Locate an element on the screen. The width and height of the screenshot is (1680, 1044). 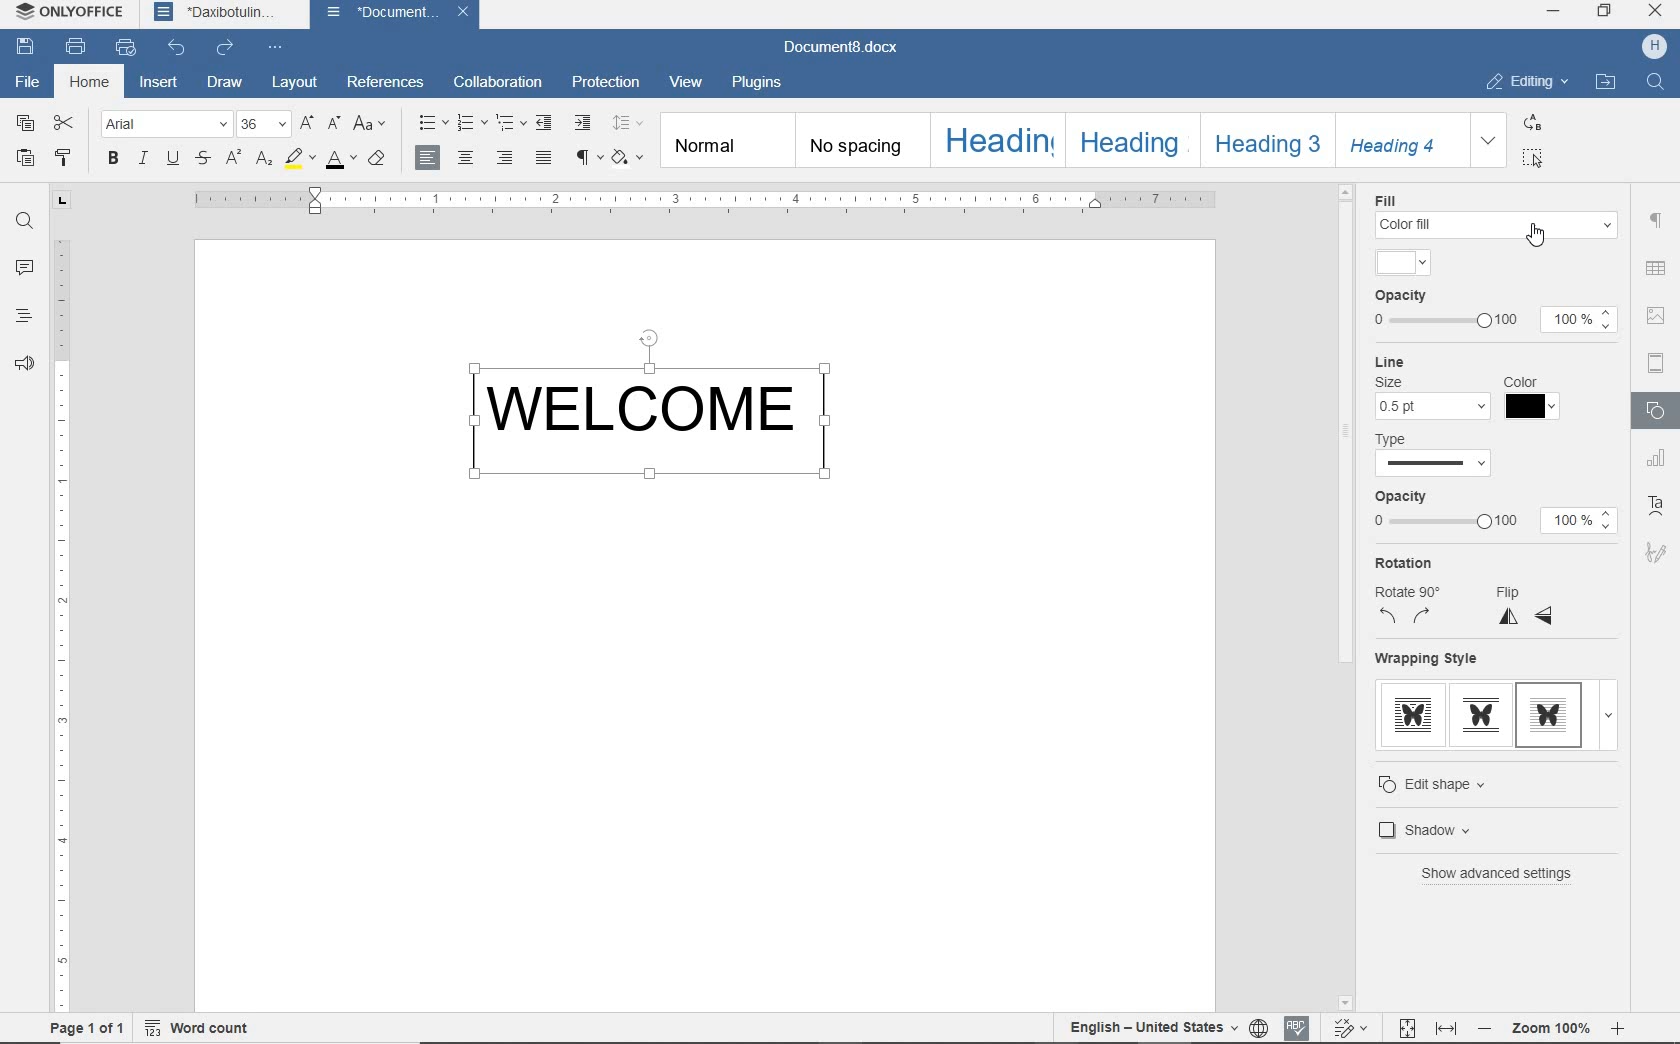
COLLABORATION is located at coordinates (497, 82).